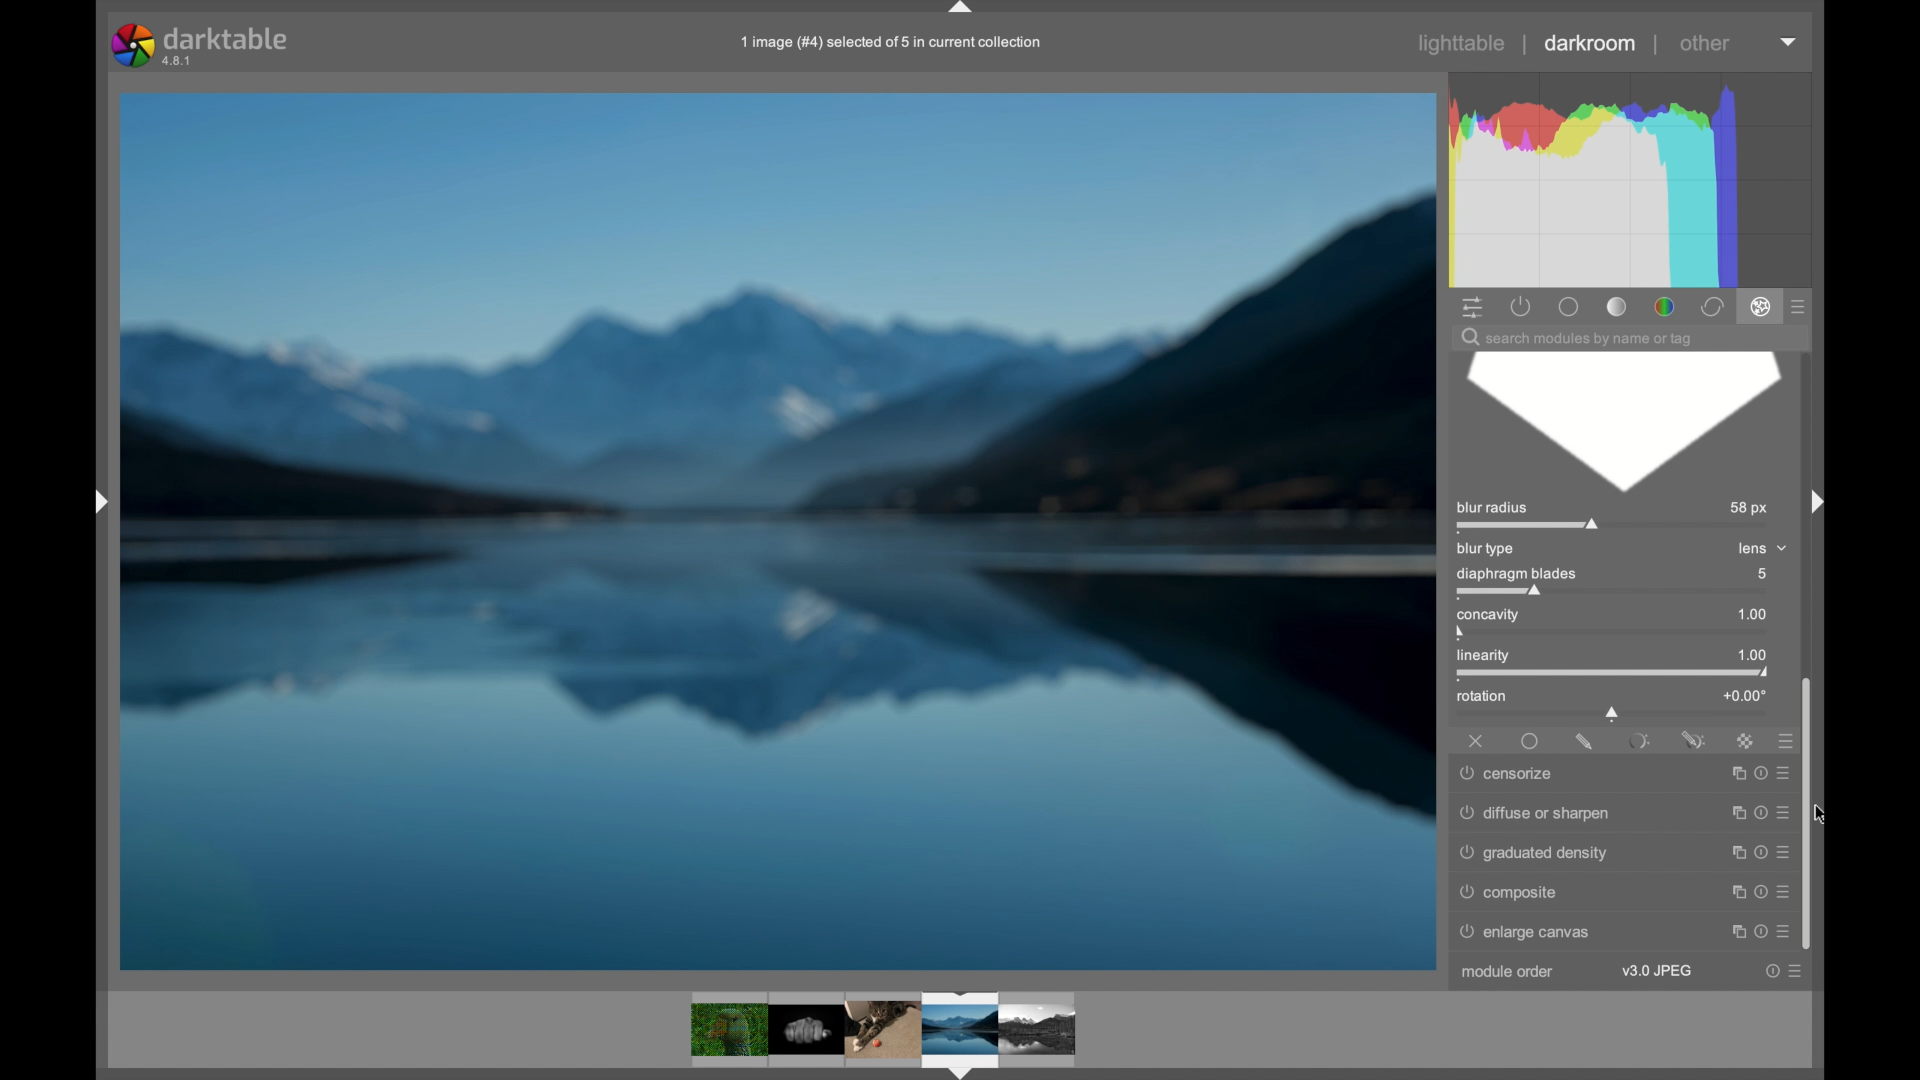 The height and width of the screenshot is (1080, 1920). Describe the element at coordinates (962, 9) in the screenshot. I see `drag handle` at that location.